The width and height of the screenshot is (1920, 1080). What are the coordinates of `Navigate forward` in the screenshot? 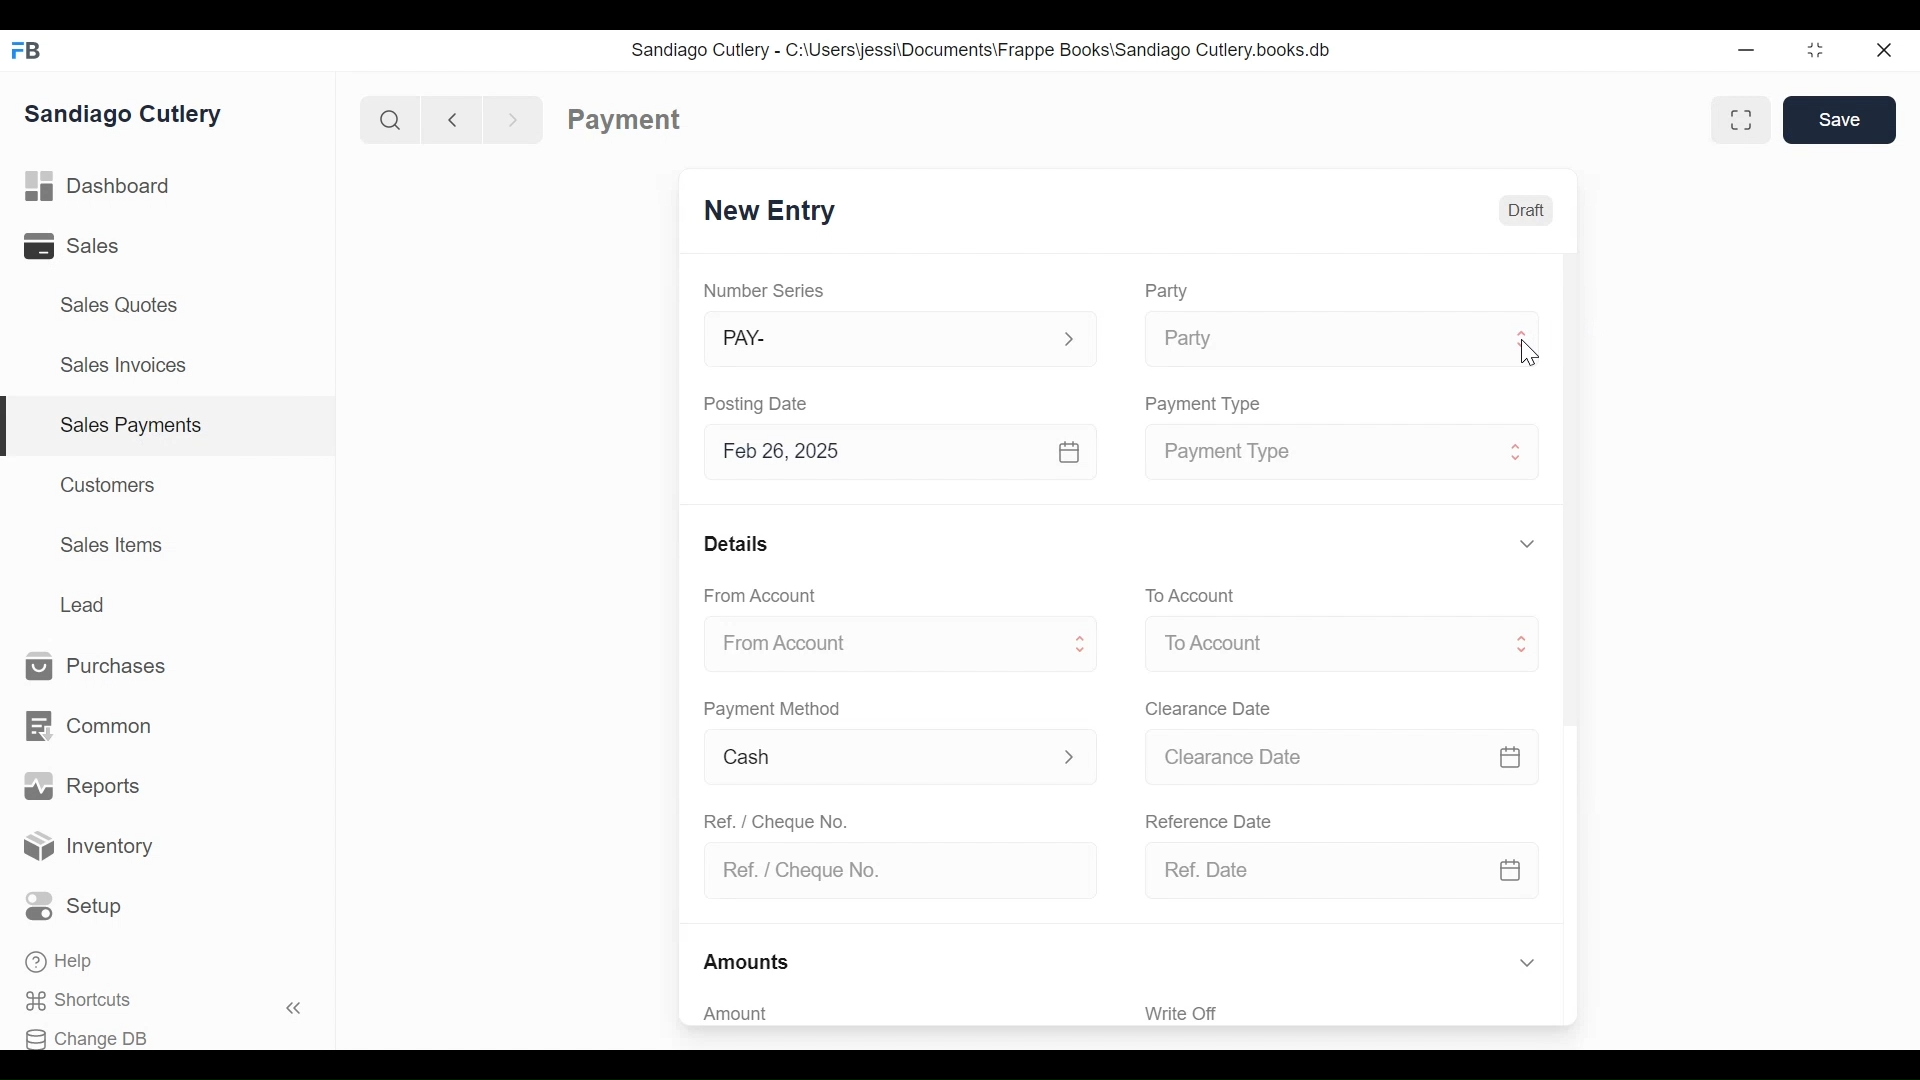 It's located at (514, 118).